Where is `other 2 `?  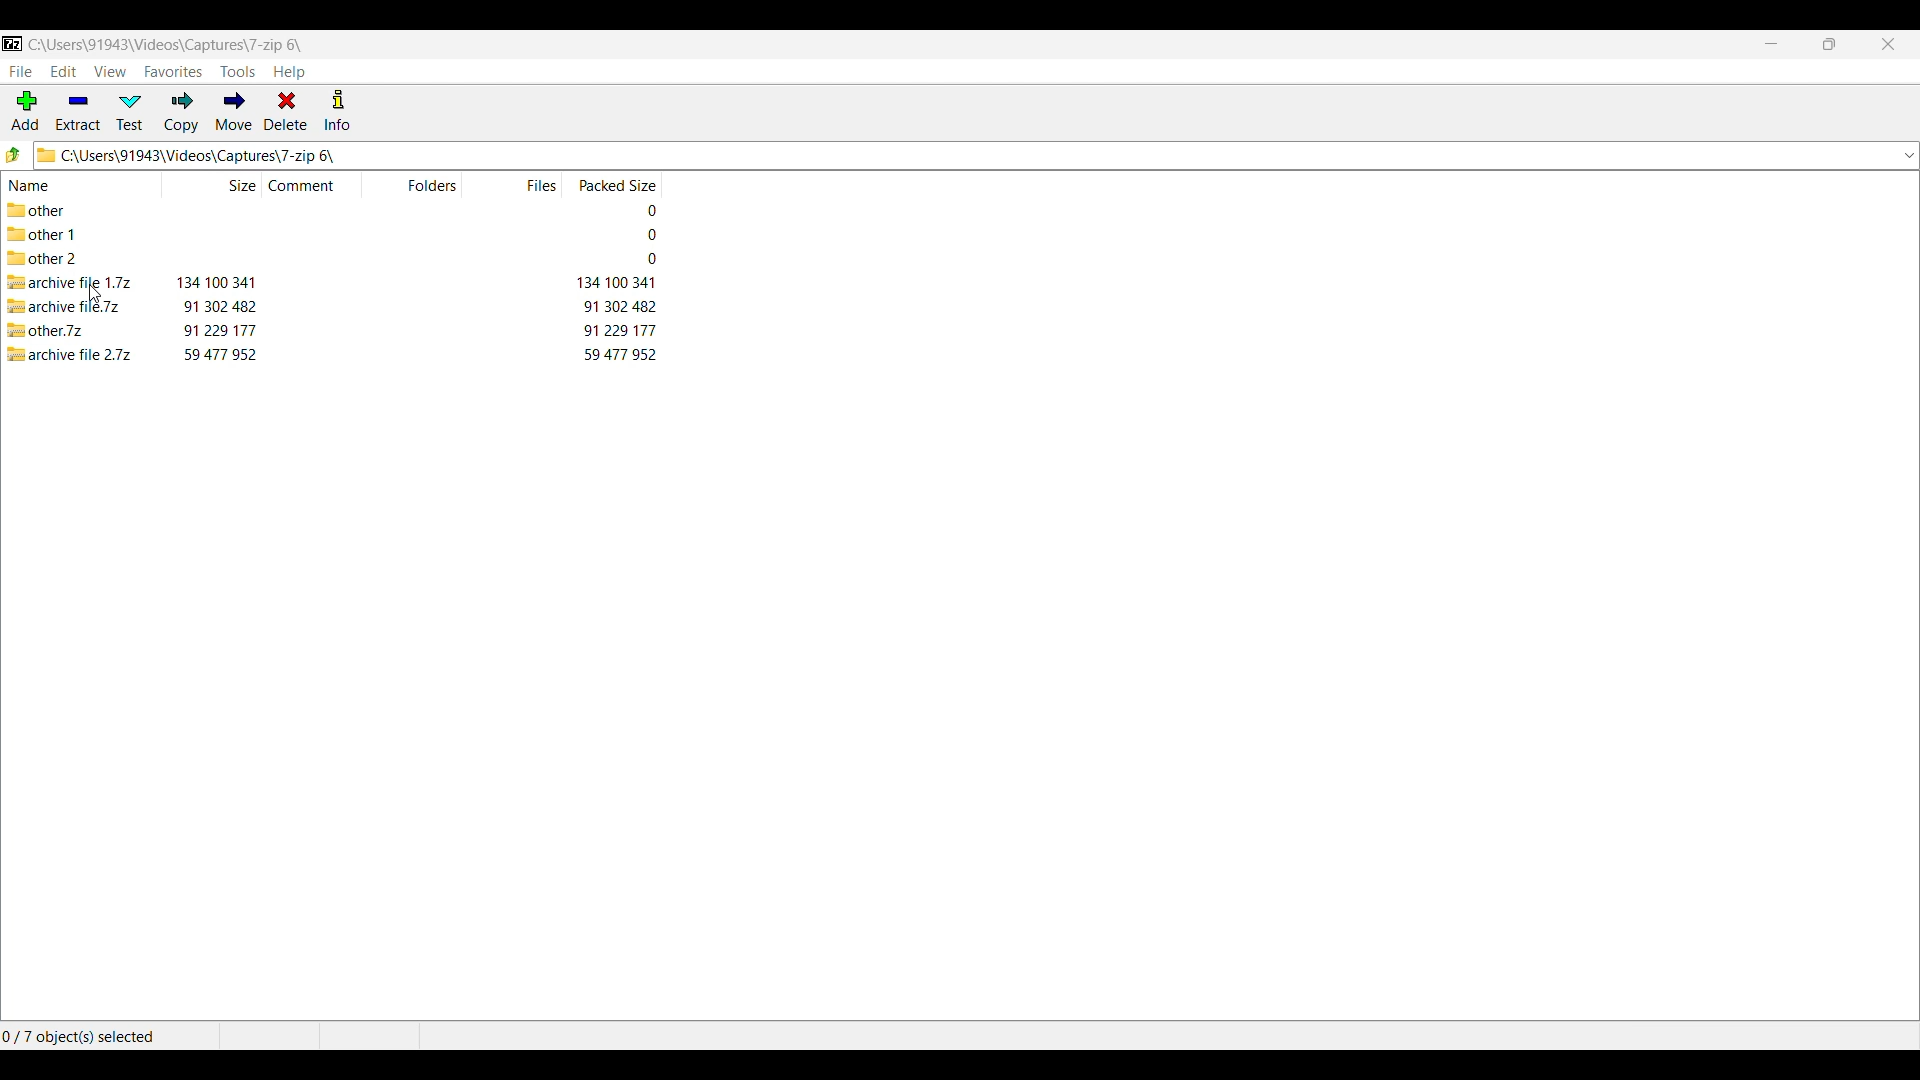
other 2  is located at coordinates (43, 260).